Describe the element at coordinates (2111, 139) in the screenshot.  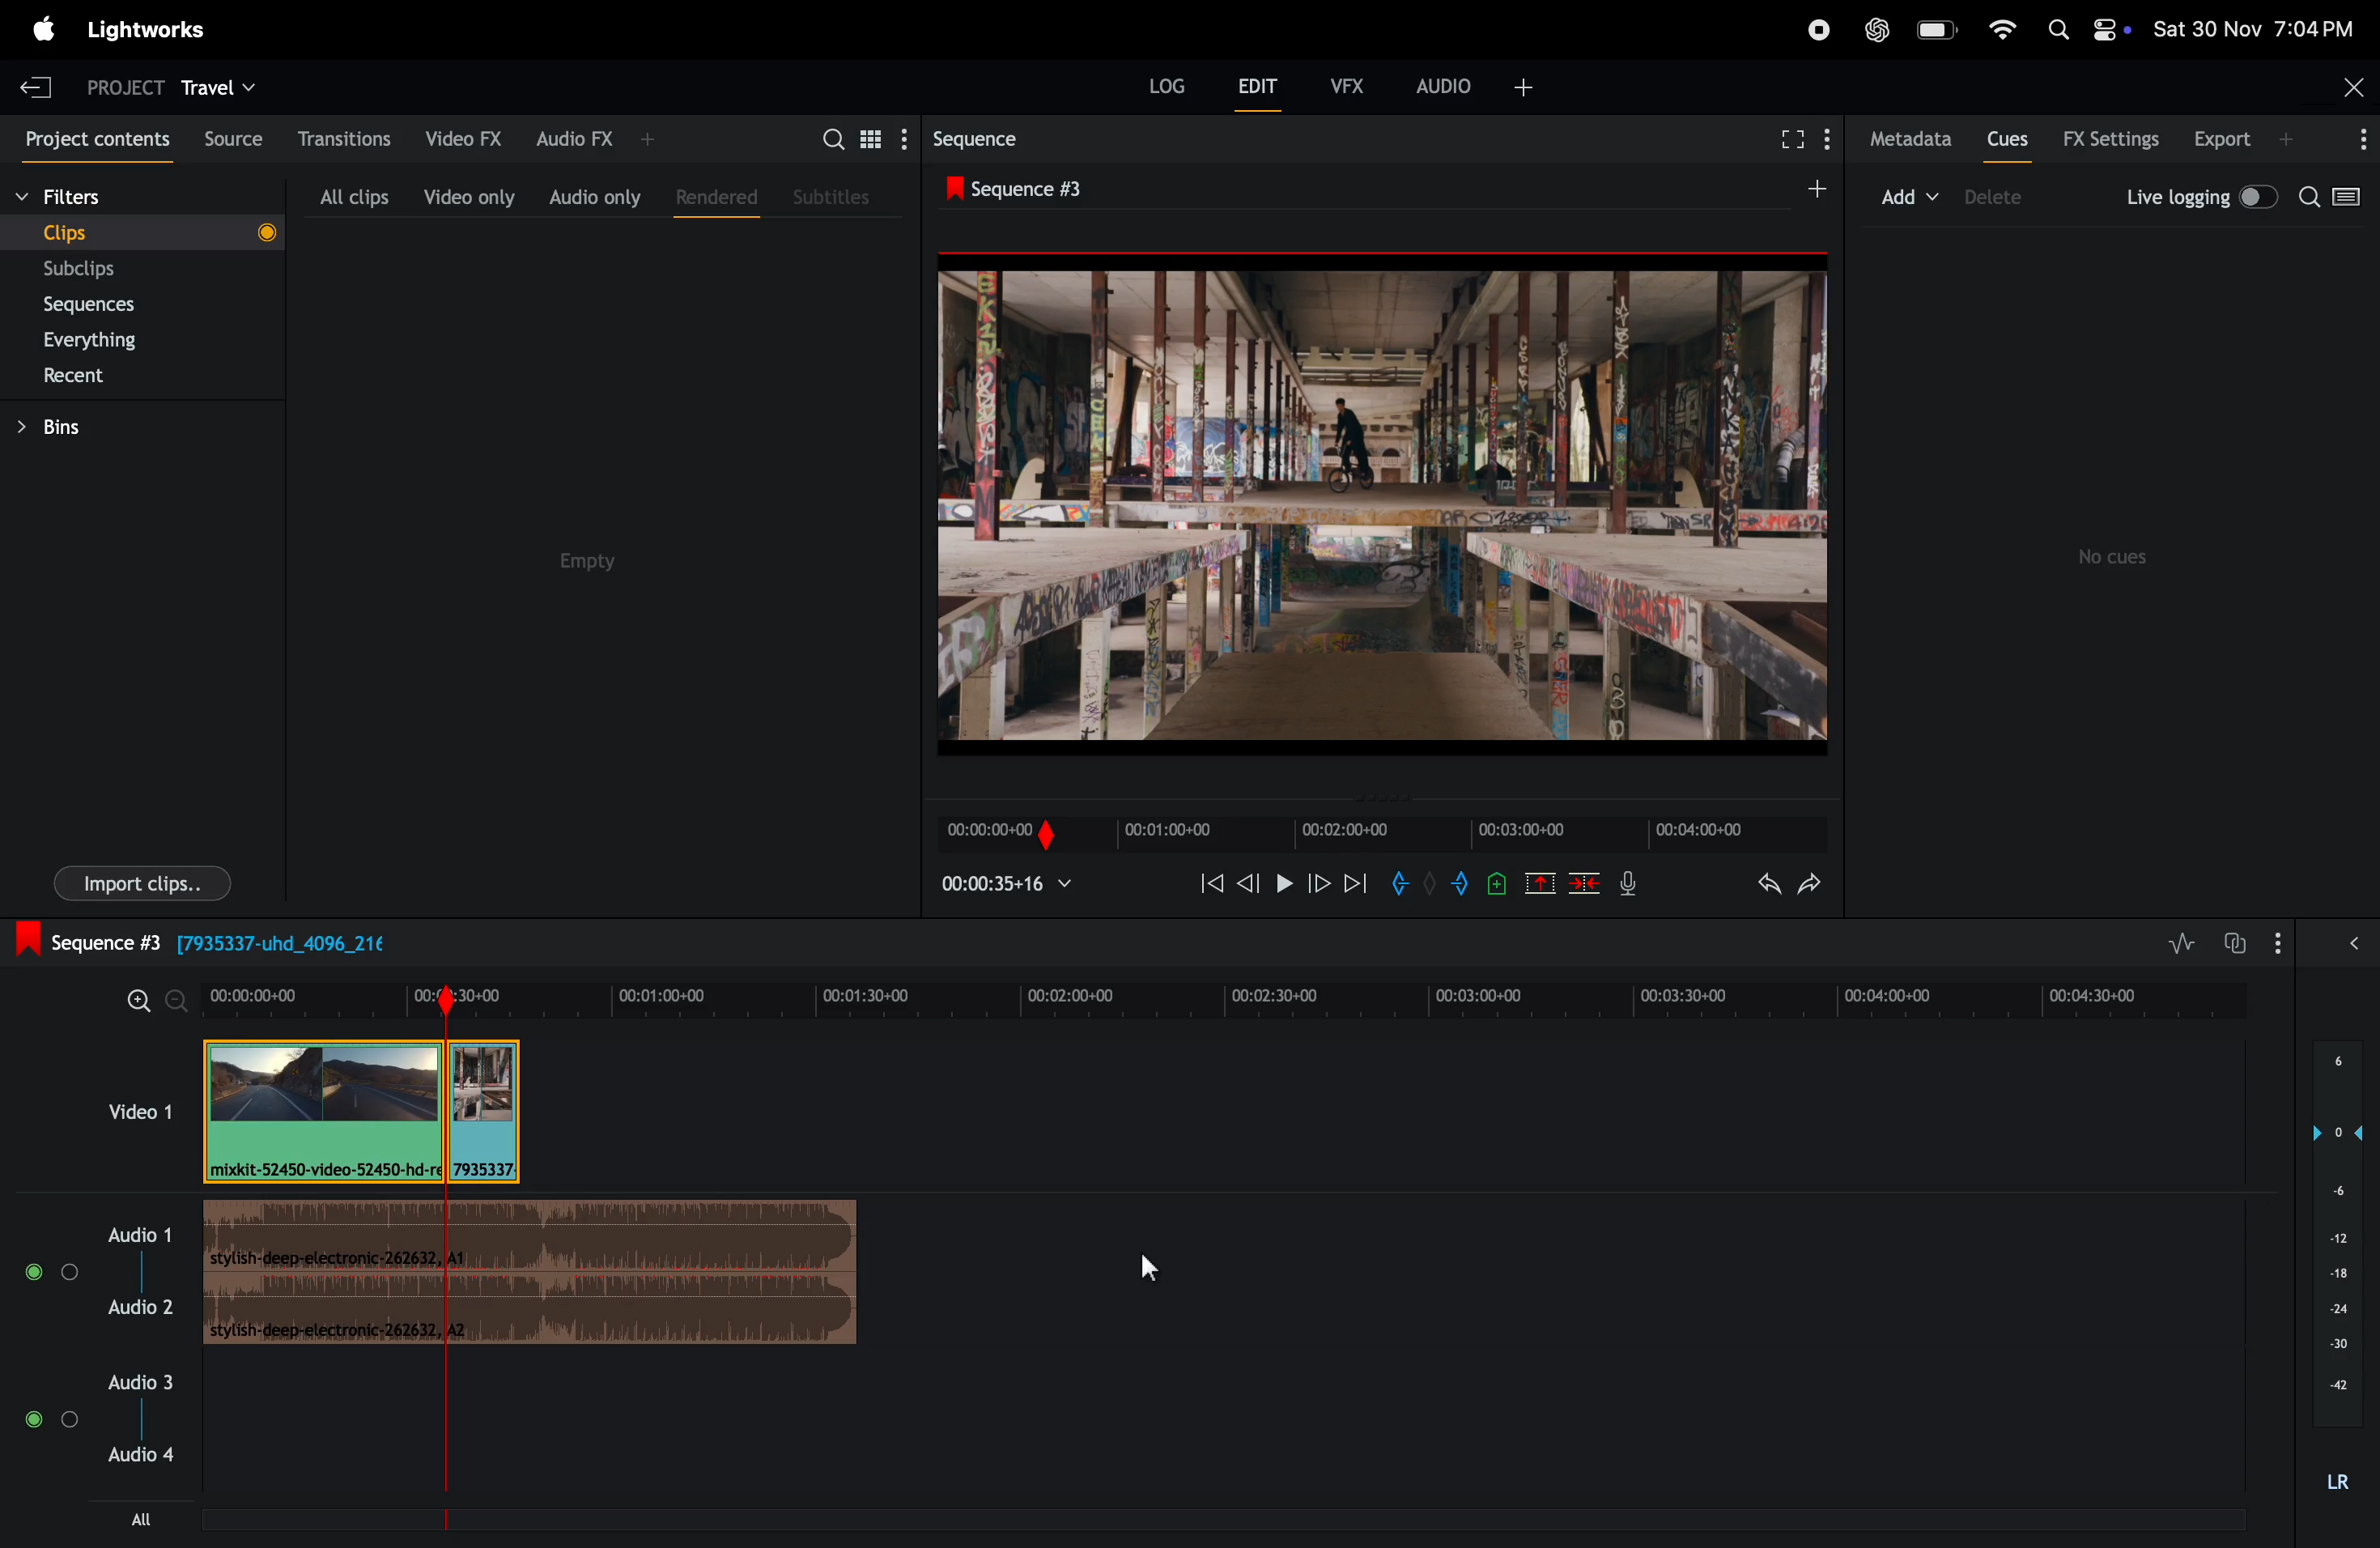
I see `fx settings` at that location.